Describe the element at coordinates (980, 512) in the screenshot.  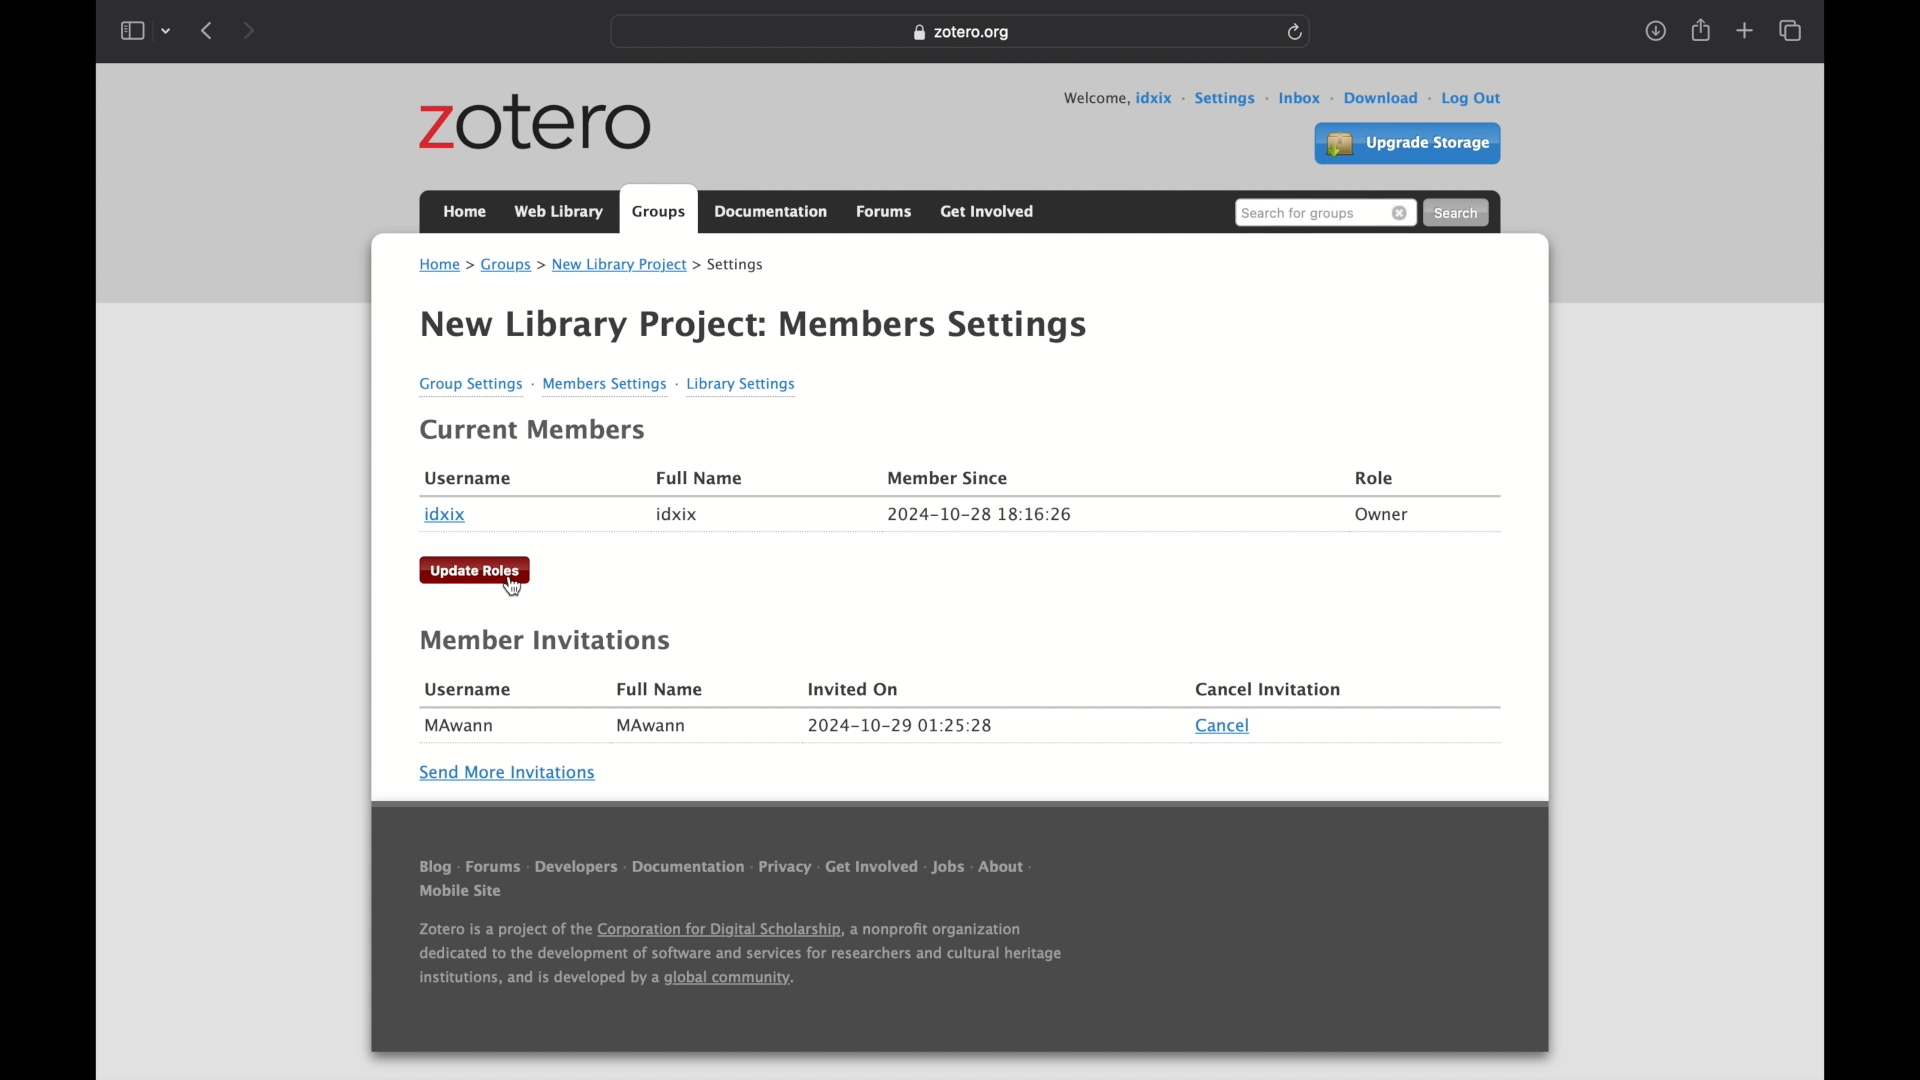
I see `2024-10-28 18:16:26` at that location.